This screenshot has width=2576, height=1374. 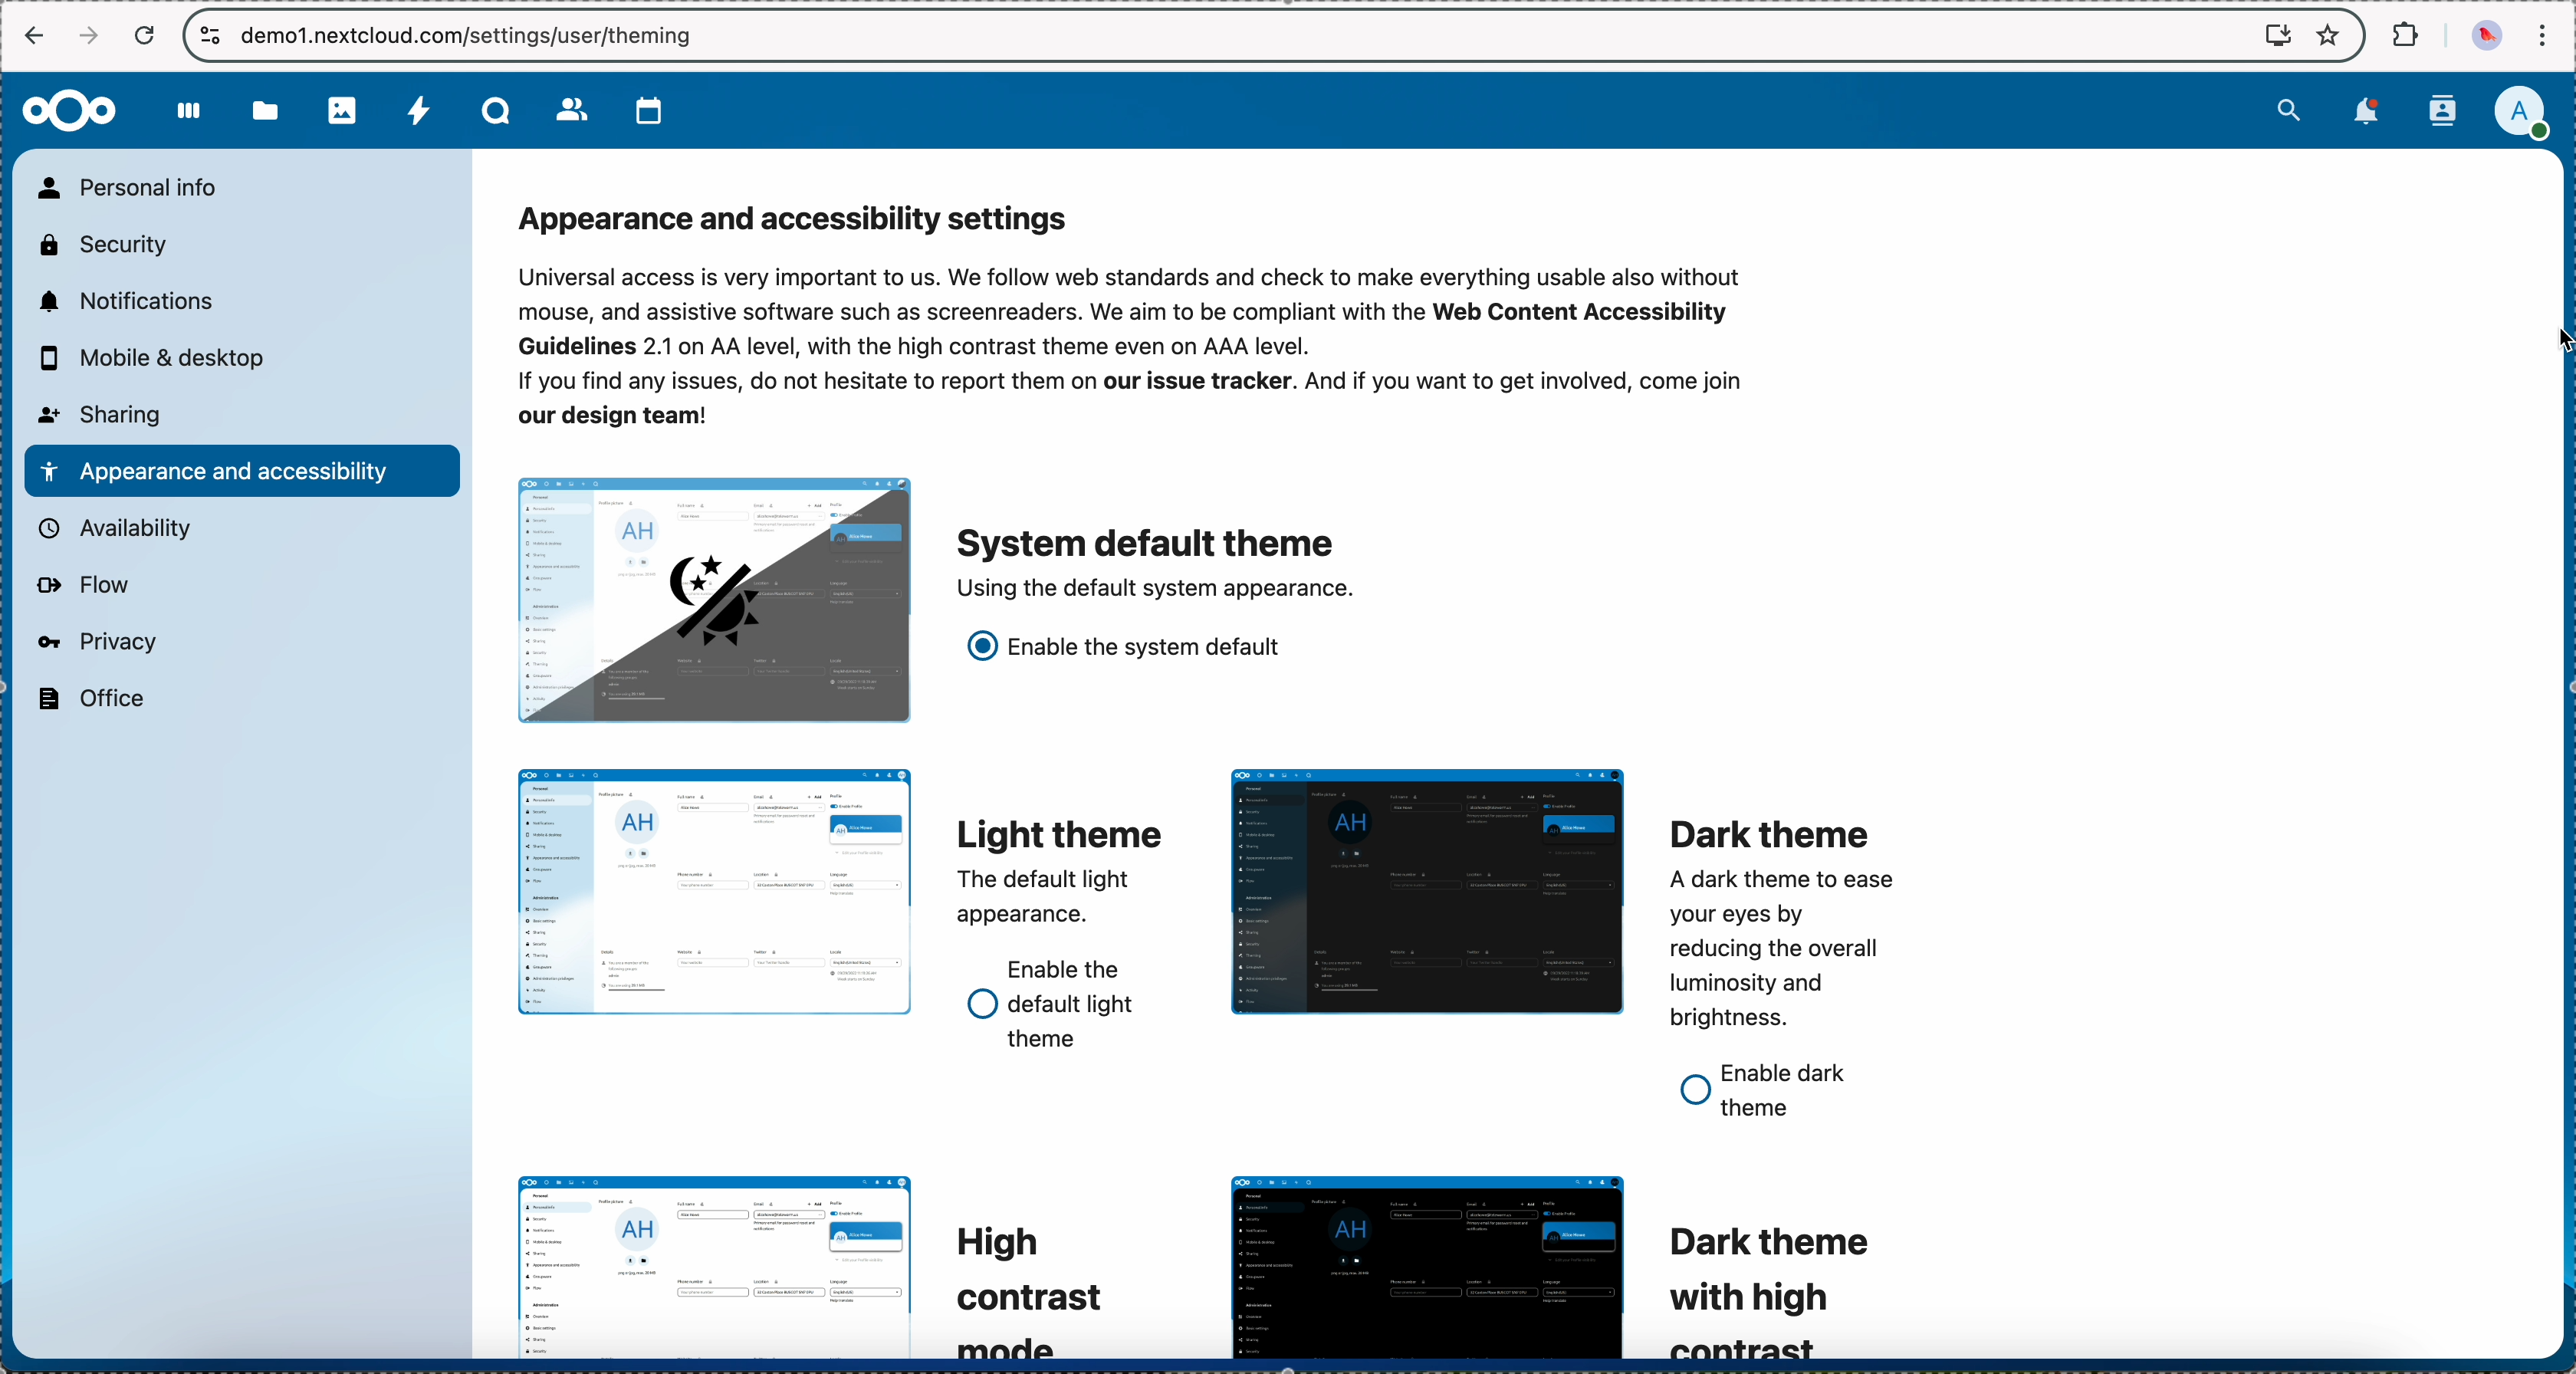 I want to click on navigate foward, so click(x=90, y=34).